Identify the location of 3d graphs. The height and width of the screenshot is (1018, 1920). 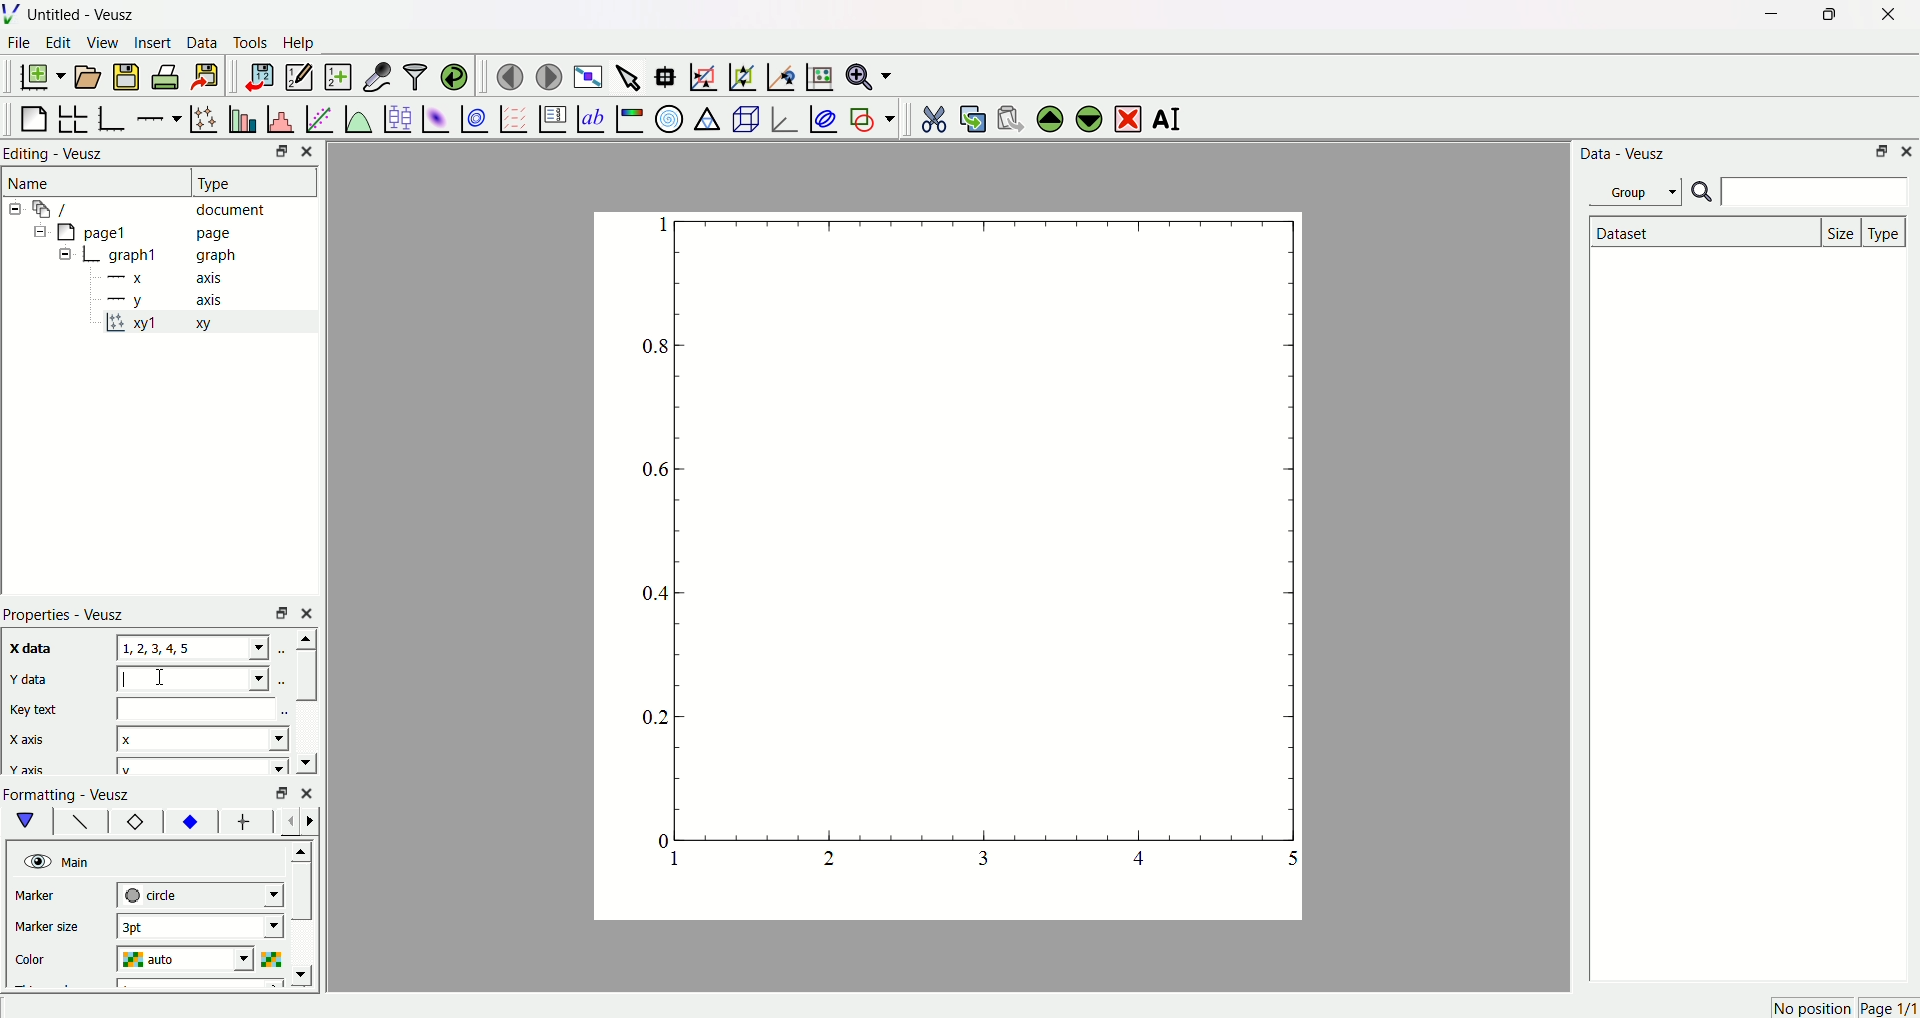
(783, 118).